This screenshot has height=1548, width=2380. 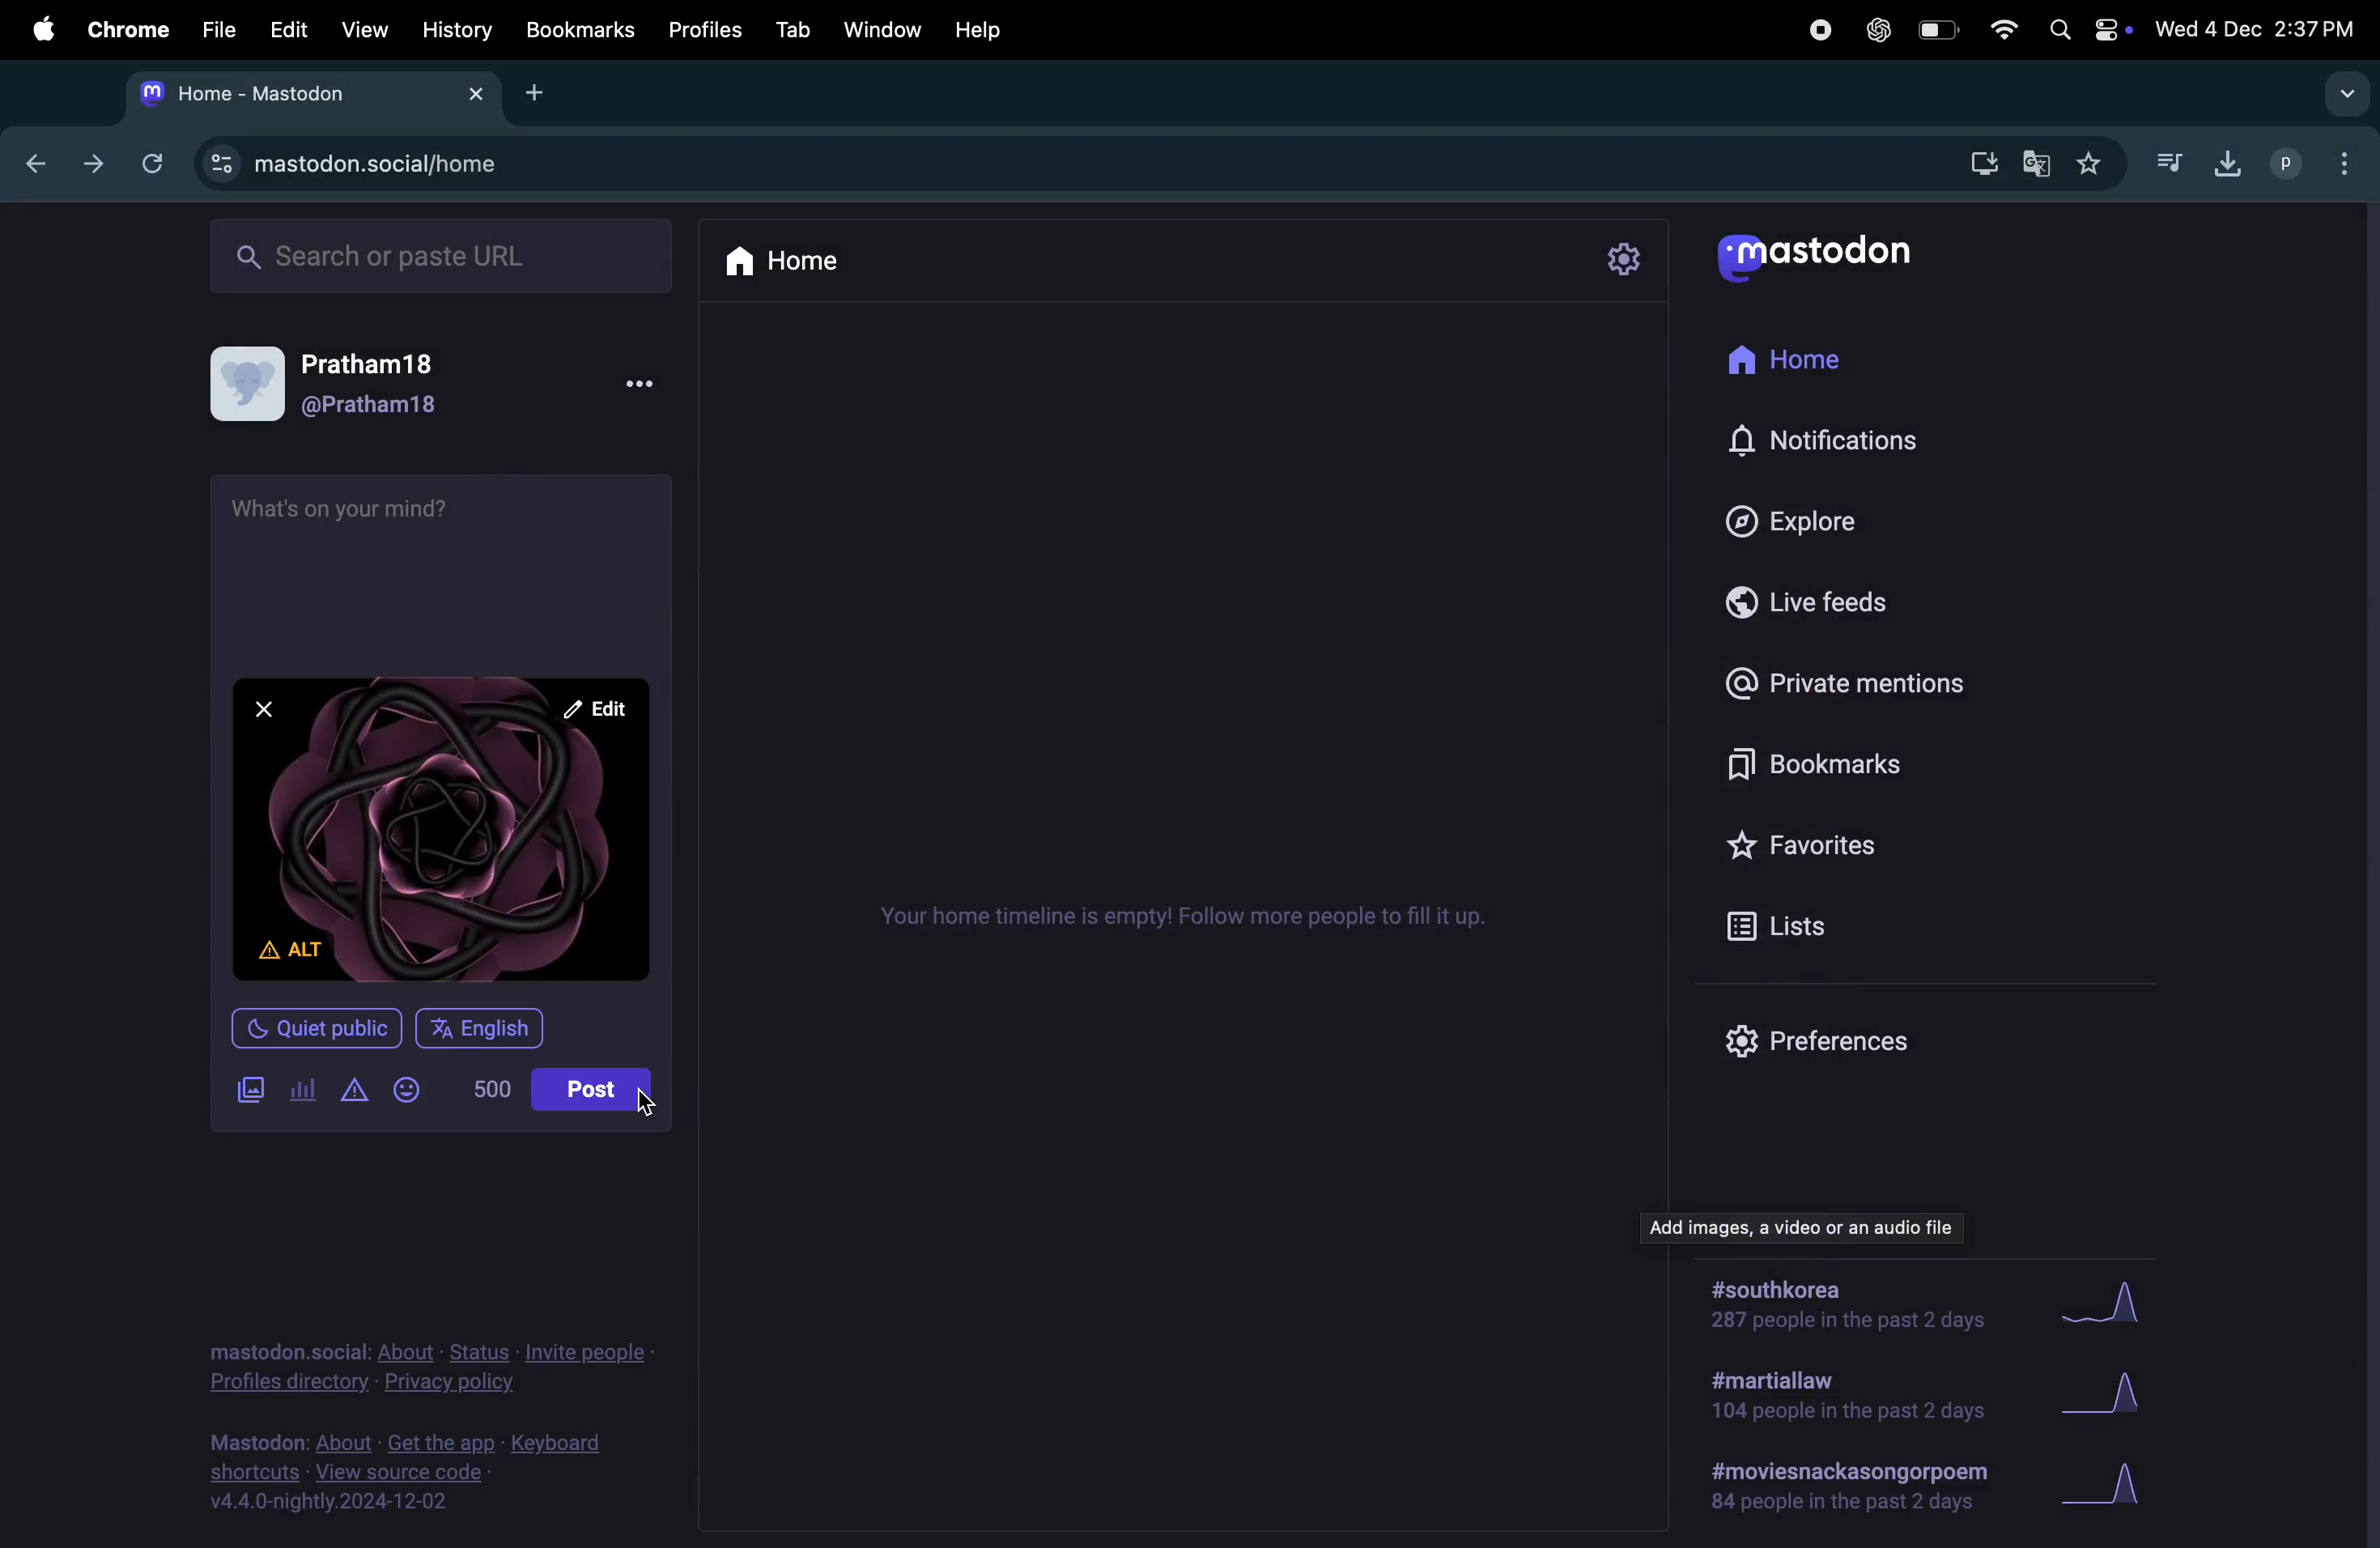 What do you see at coordinates (2223, 161) in the screenshot?
I see `downloads` at bounding box center [2223, 161].